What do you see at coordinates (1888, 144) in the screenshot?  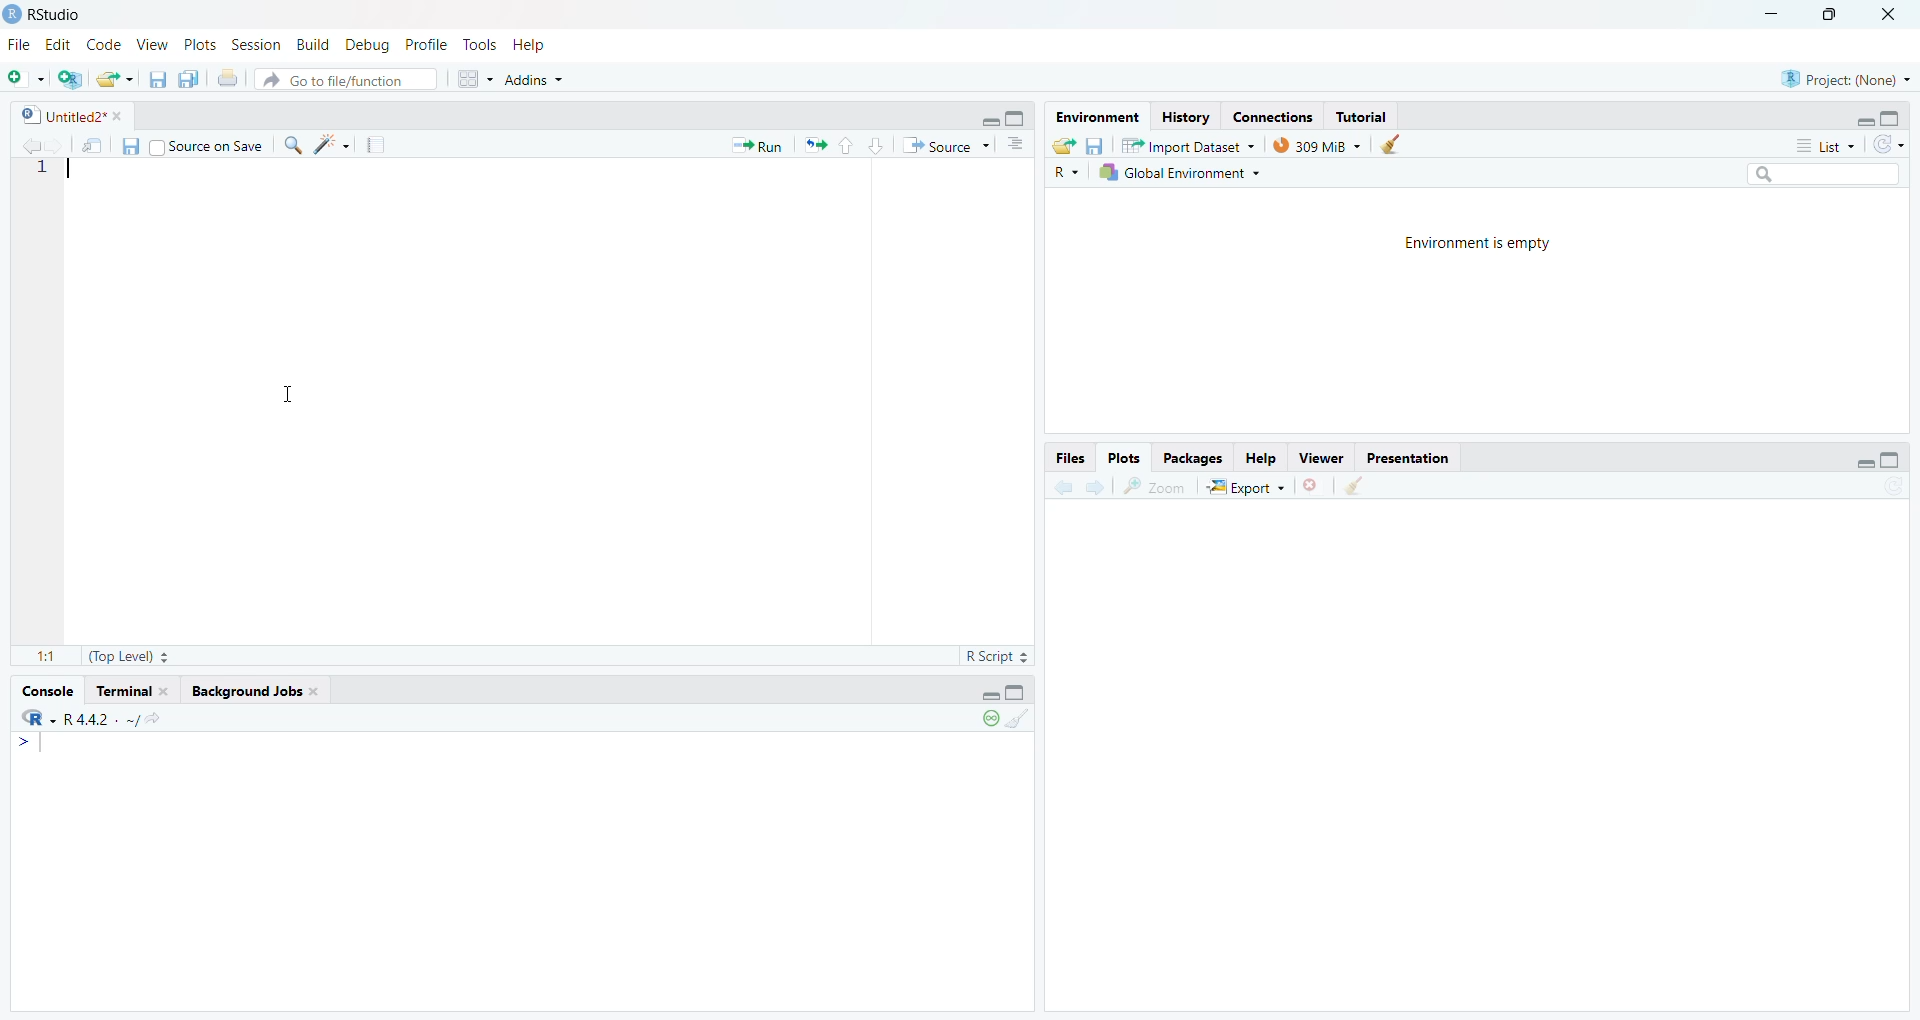 I see `refresh` at bounding box center [1888, 144].